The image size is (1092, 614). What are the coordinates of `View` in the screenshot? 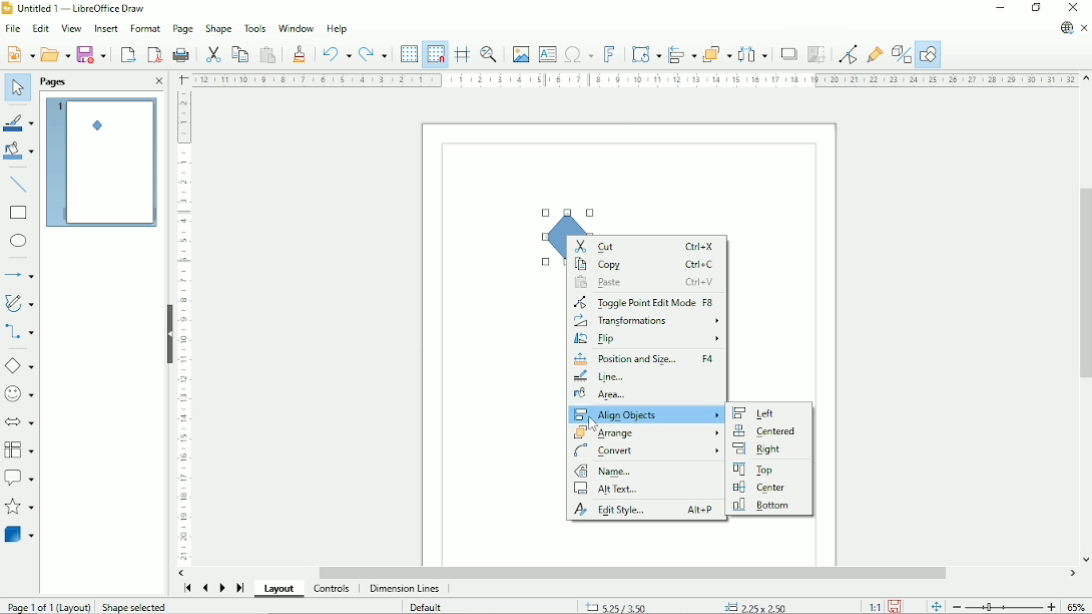 It's located at (73, 28).